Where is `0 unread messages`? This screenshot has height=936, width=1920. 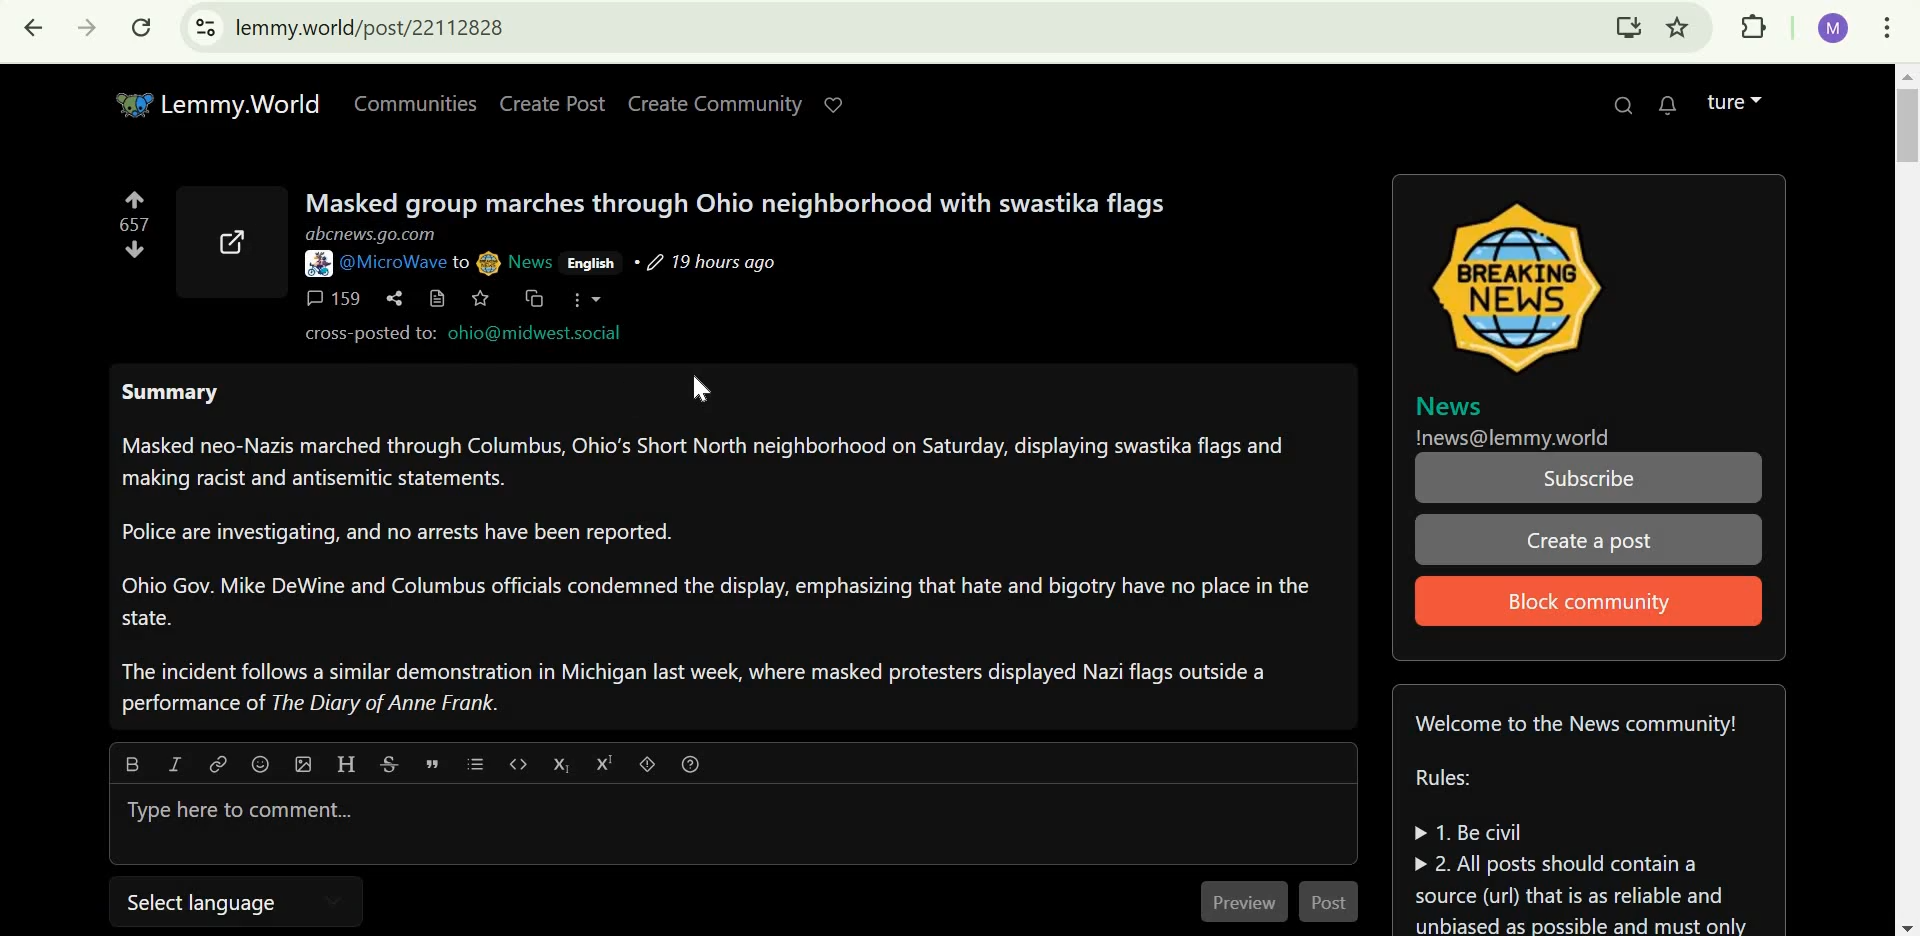 0 unread messages is located at coordinates (1669, 105).